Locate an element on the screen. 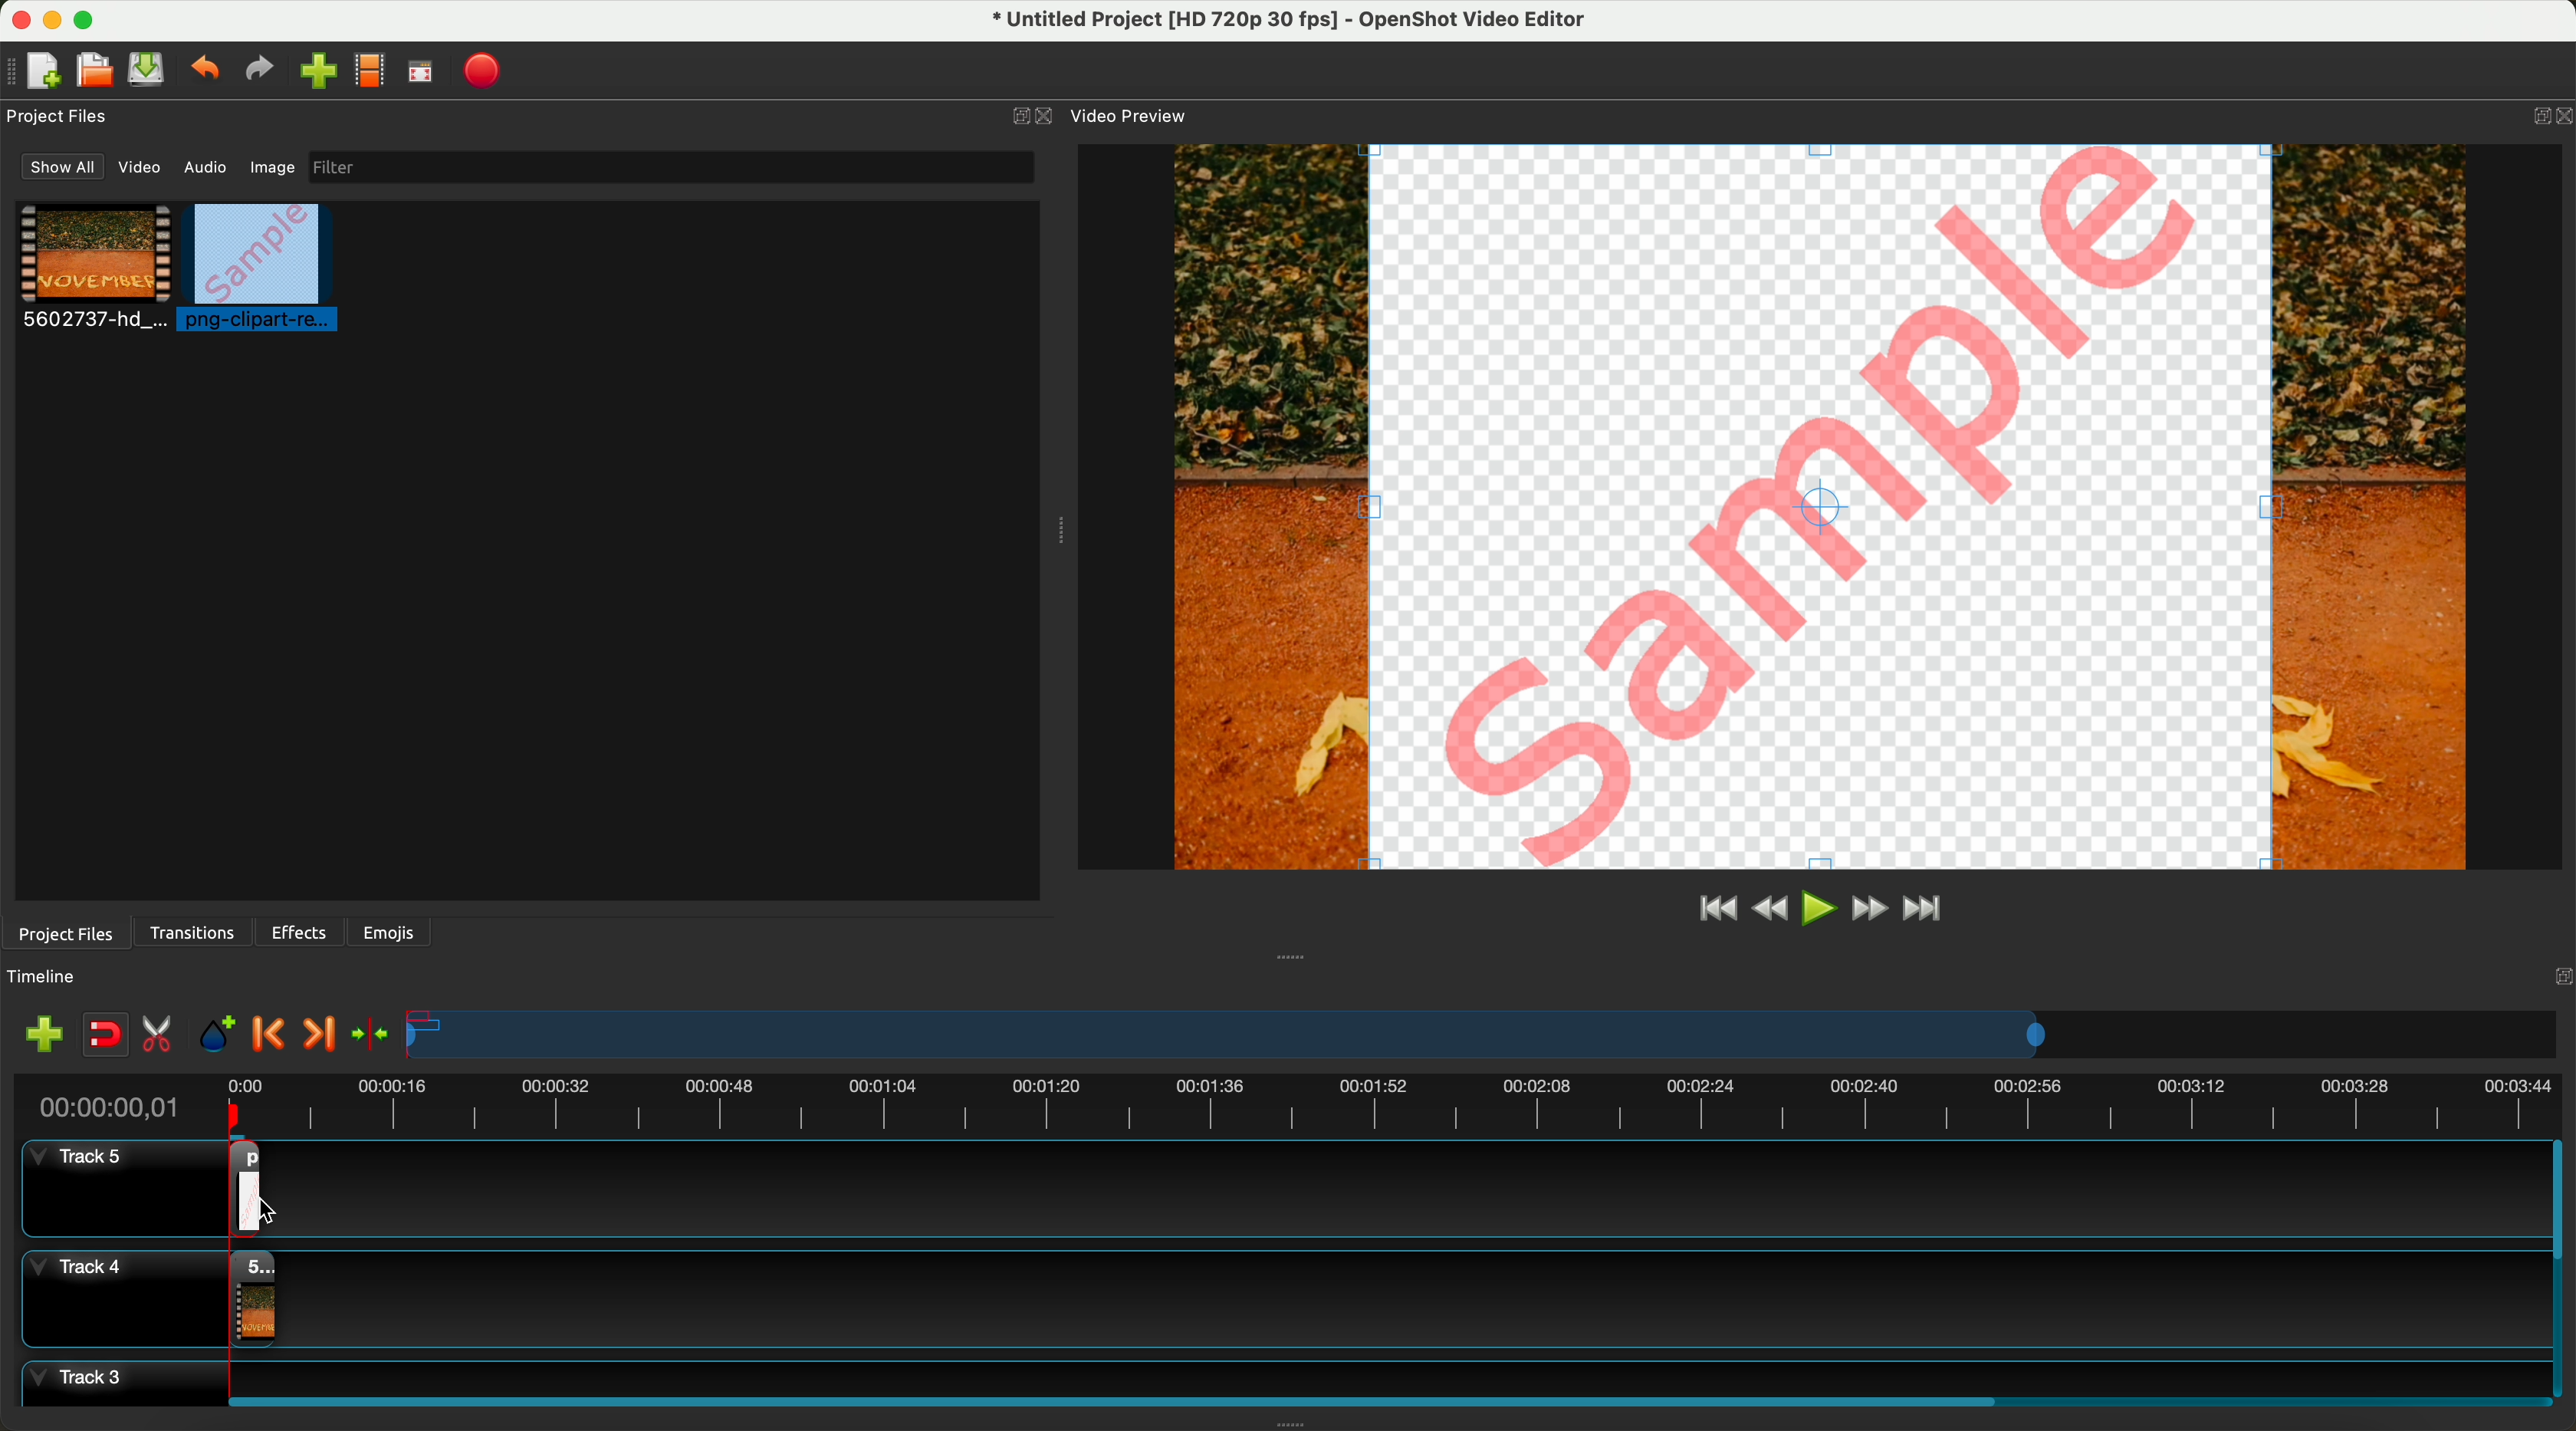 The width and height of the screenshot is (2576, 1431). new file is located at coordinates (37, 71).